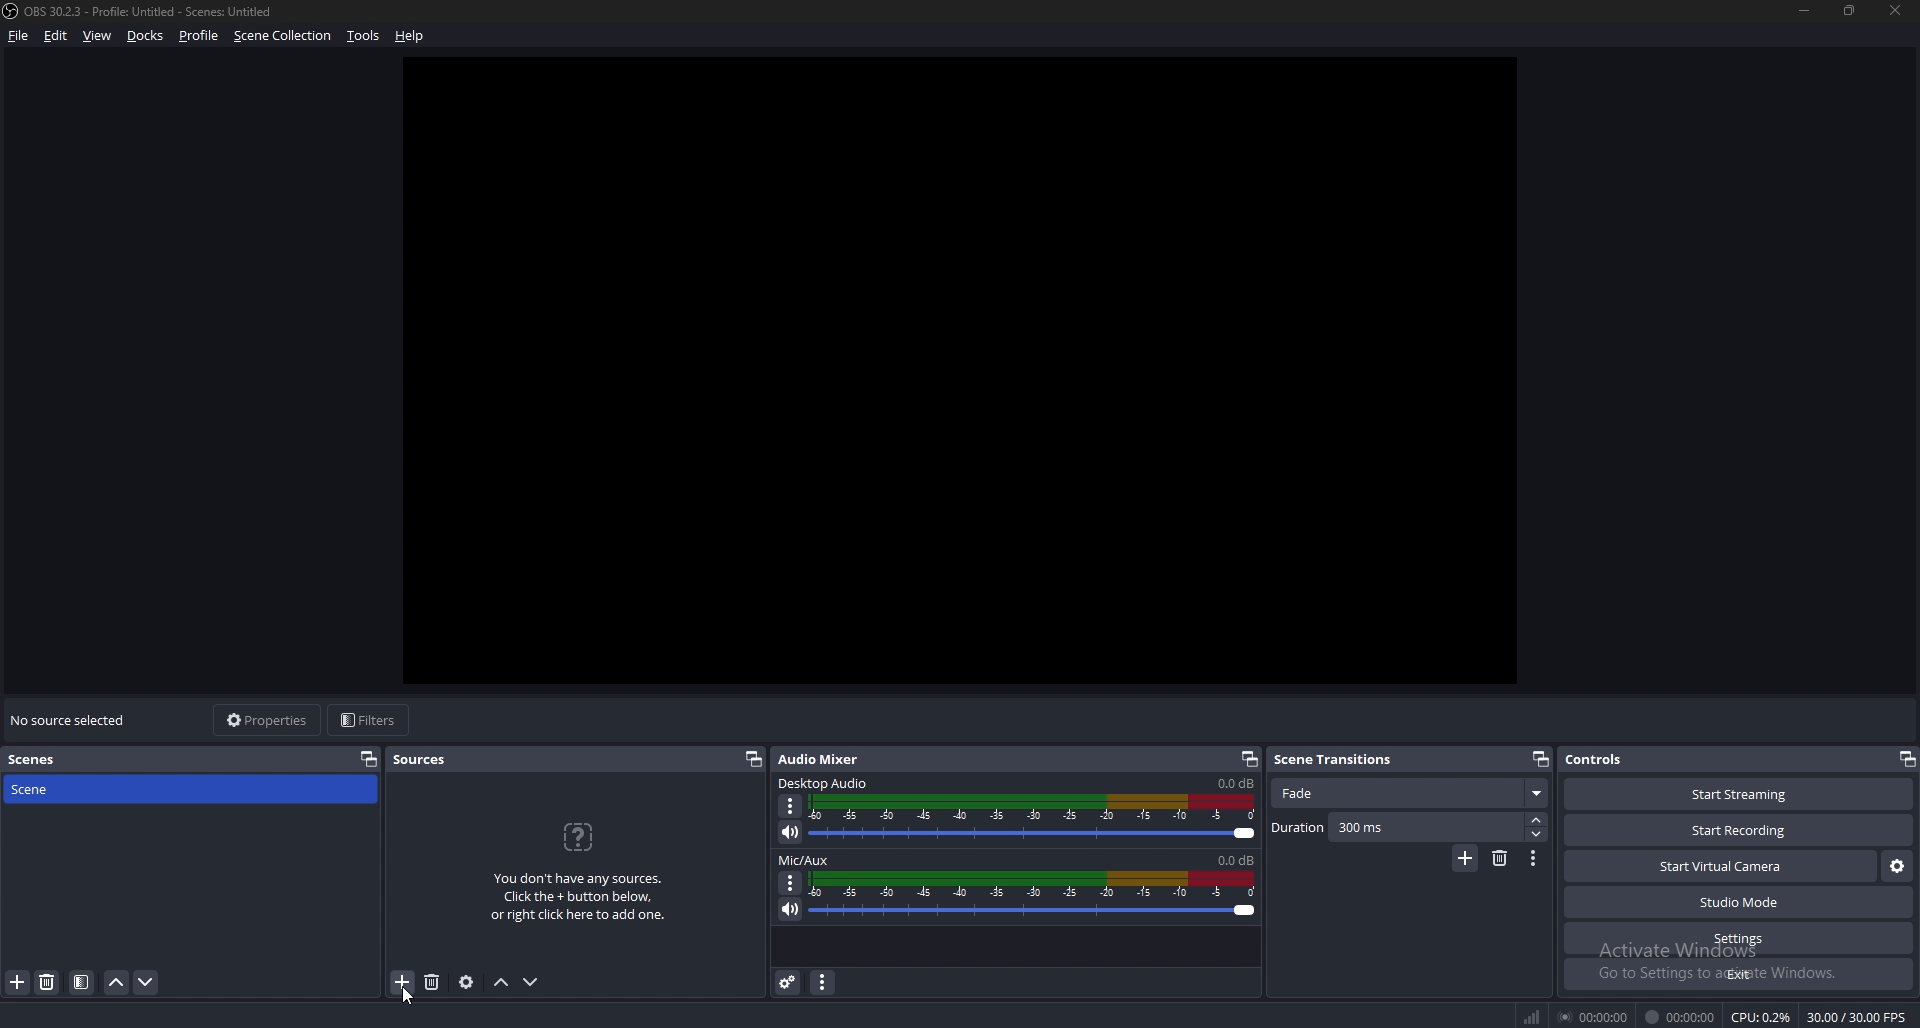 This screenshot has width=1920, height=1028. What do you see at coordinates (1760, 1017) in the screenshot?
I see `CPU: 0.2%` at bounding box center [1760, 1017].